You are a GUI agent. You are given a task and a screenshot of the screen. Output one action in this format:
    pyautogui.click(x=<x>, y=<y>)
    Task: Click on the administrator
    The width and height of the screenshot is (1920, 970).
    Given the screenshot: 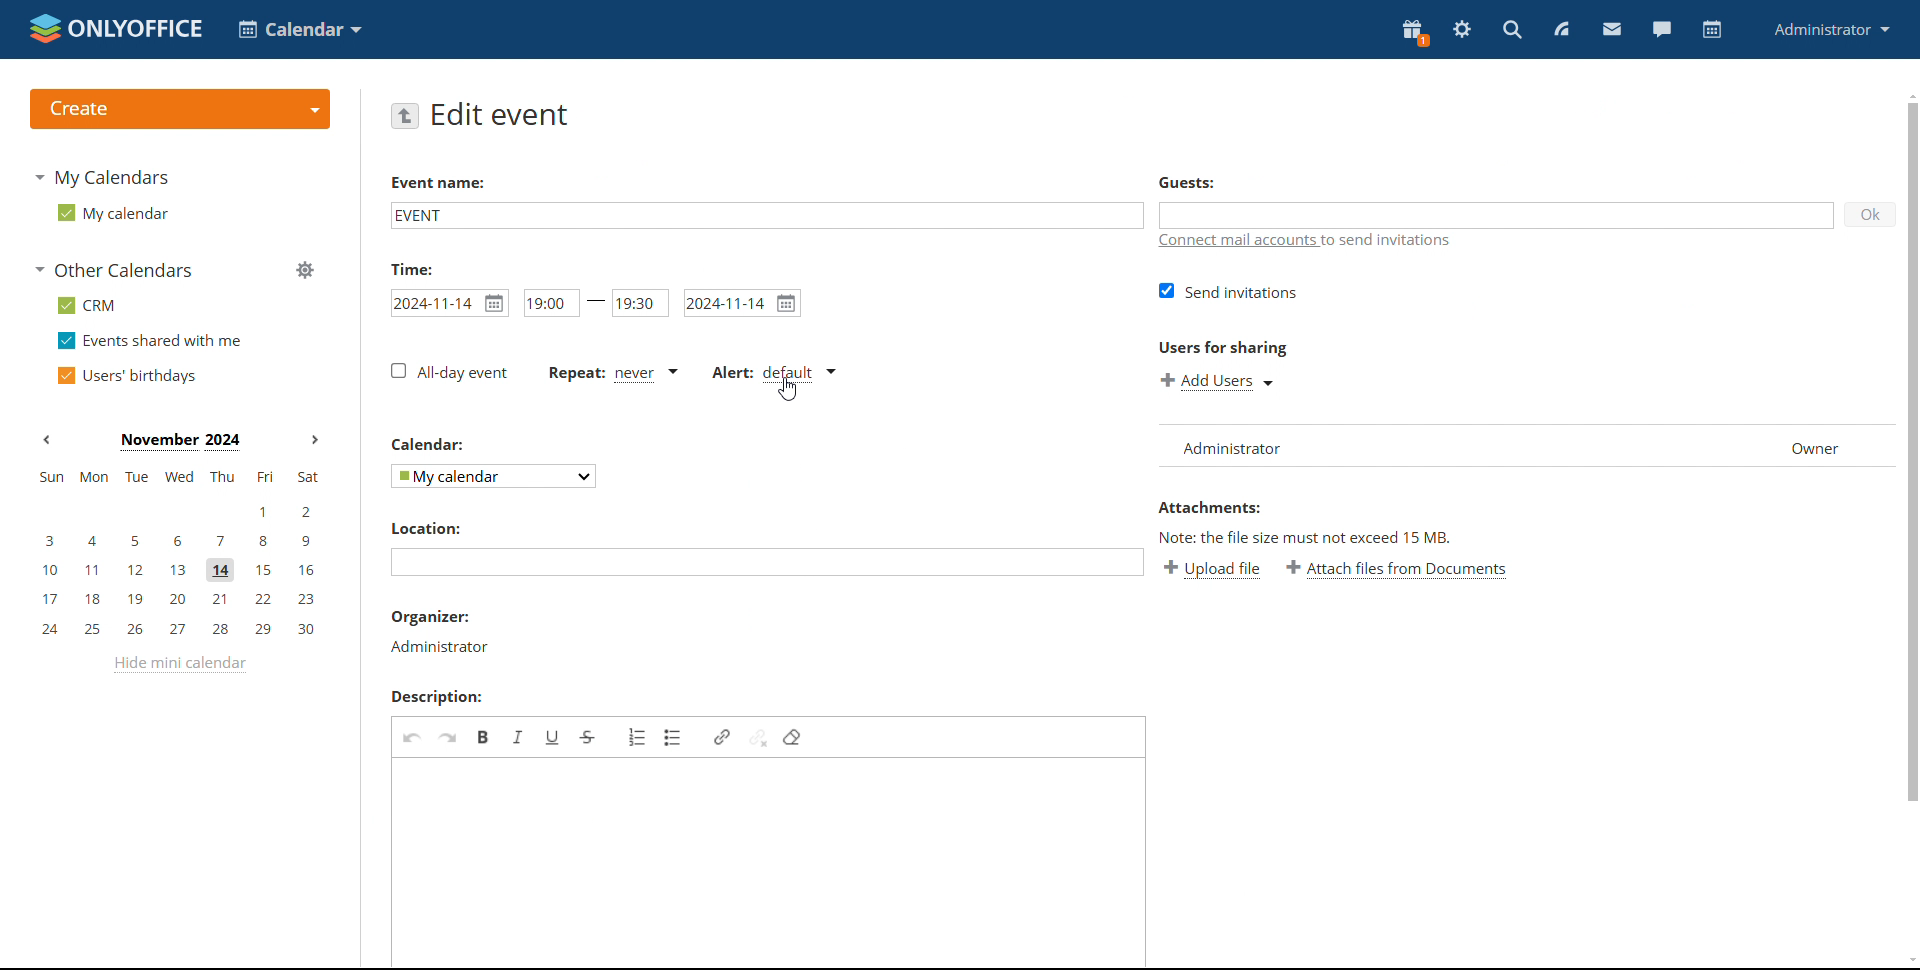 What is the action you would take?
    pyautogui.click(x=438, y=646)
    